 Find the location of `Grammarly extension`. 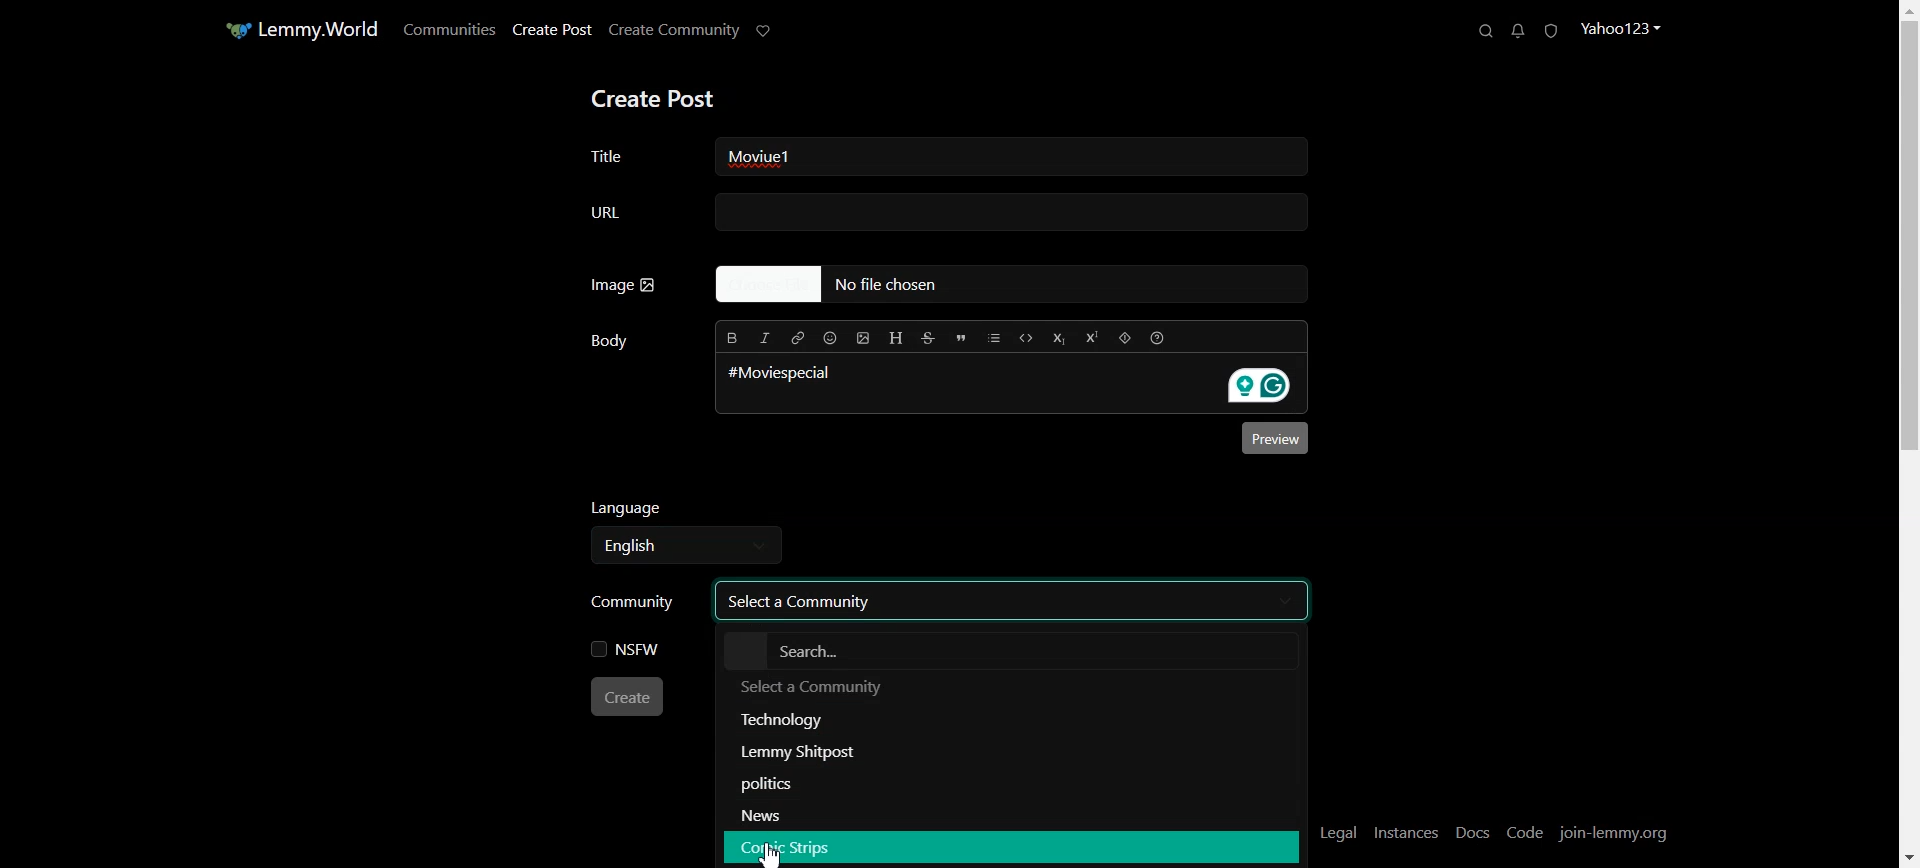

Grammarly extension is located at coordinates (1259, 387).